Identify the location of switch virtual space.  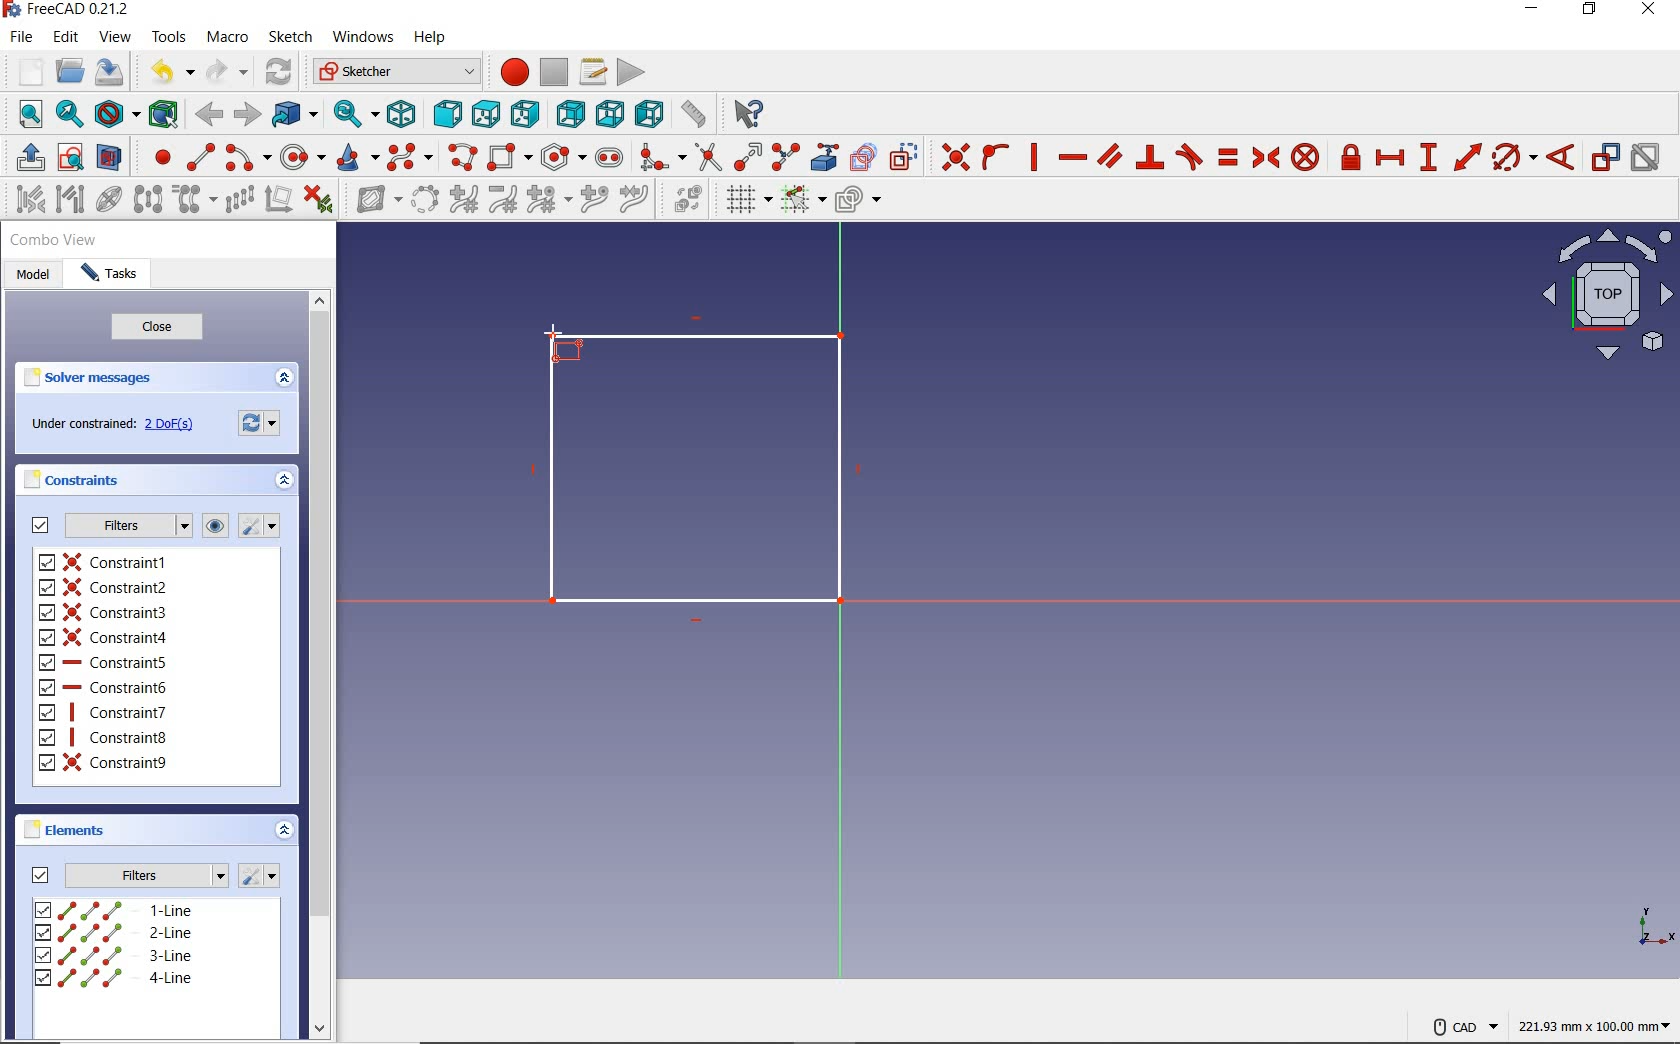
(684, 203).